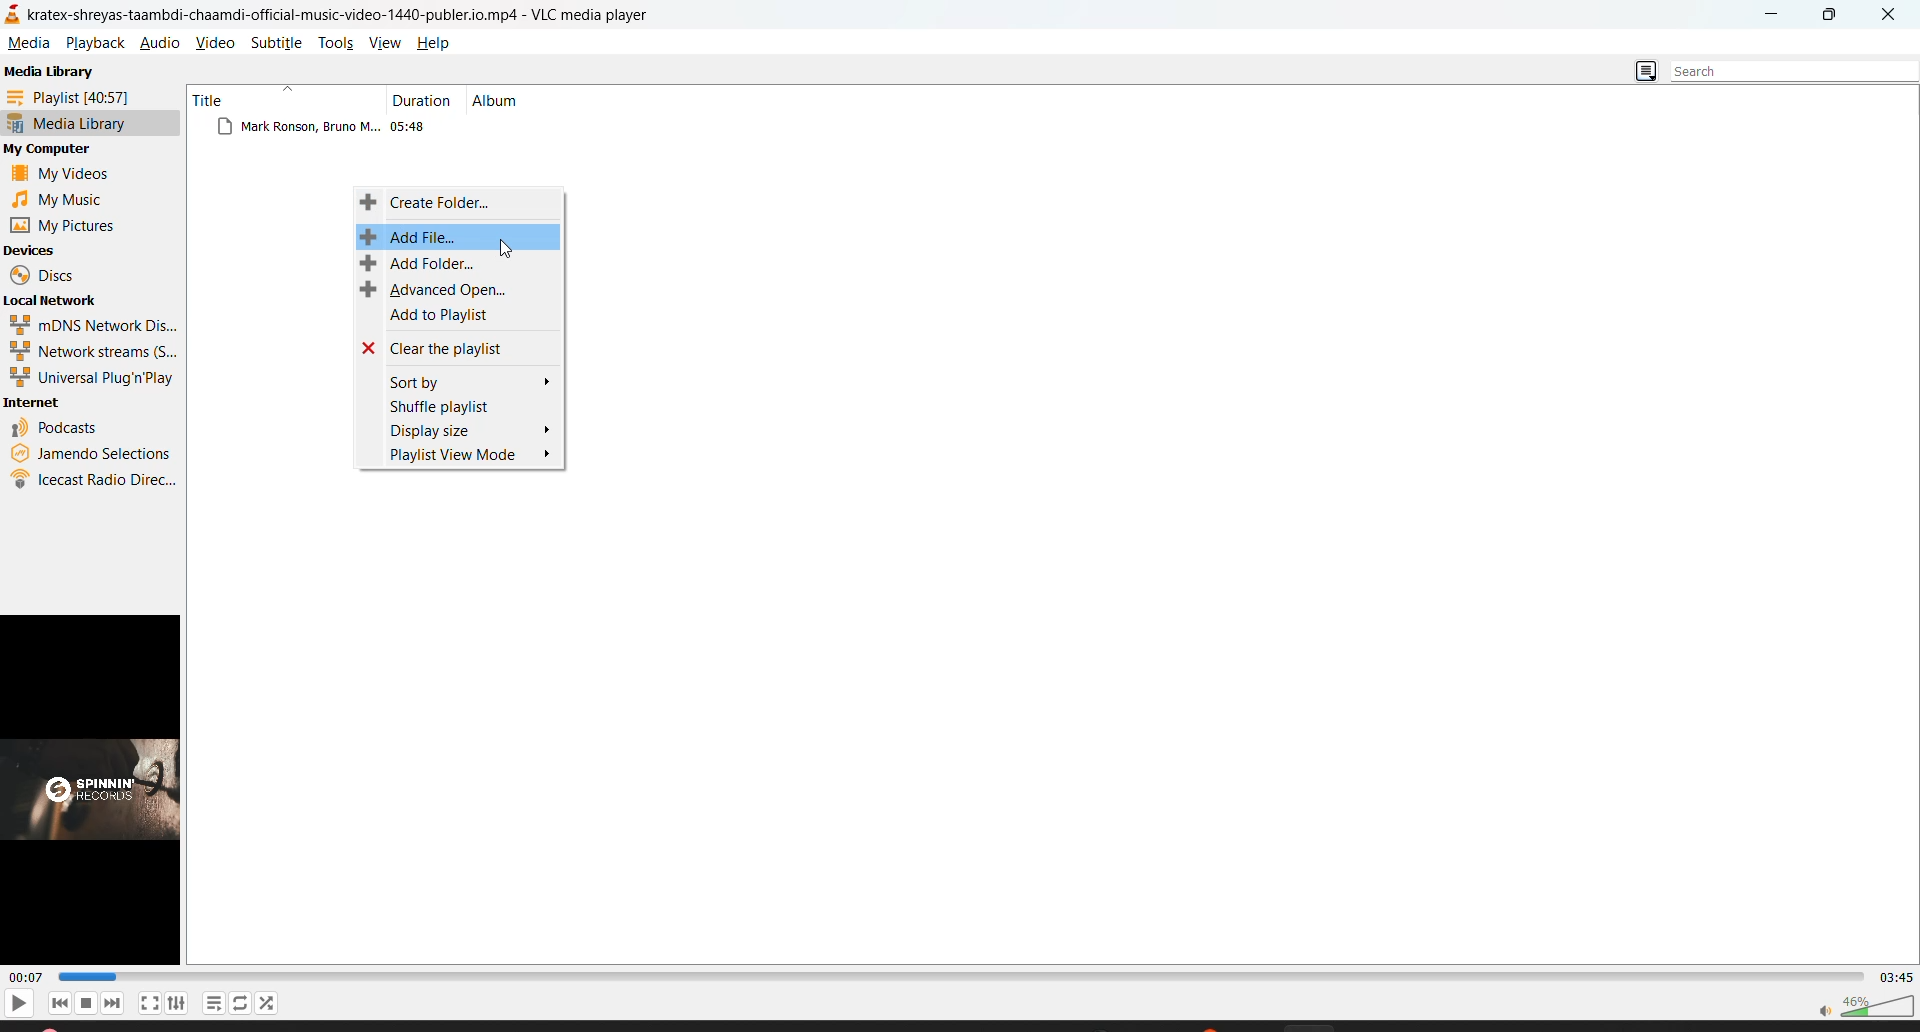 Image resolution: width=1920 pixels, height=1032 pixels. What do you see at coordinates (1642, 72) in the screenshot?
I see `change view` at bounding box center [1642, 72].